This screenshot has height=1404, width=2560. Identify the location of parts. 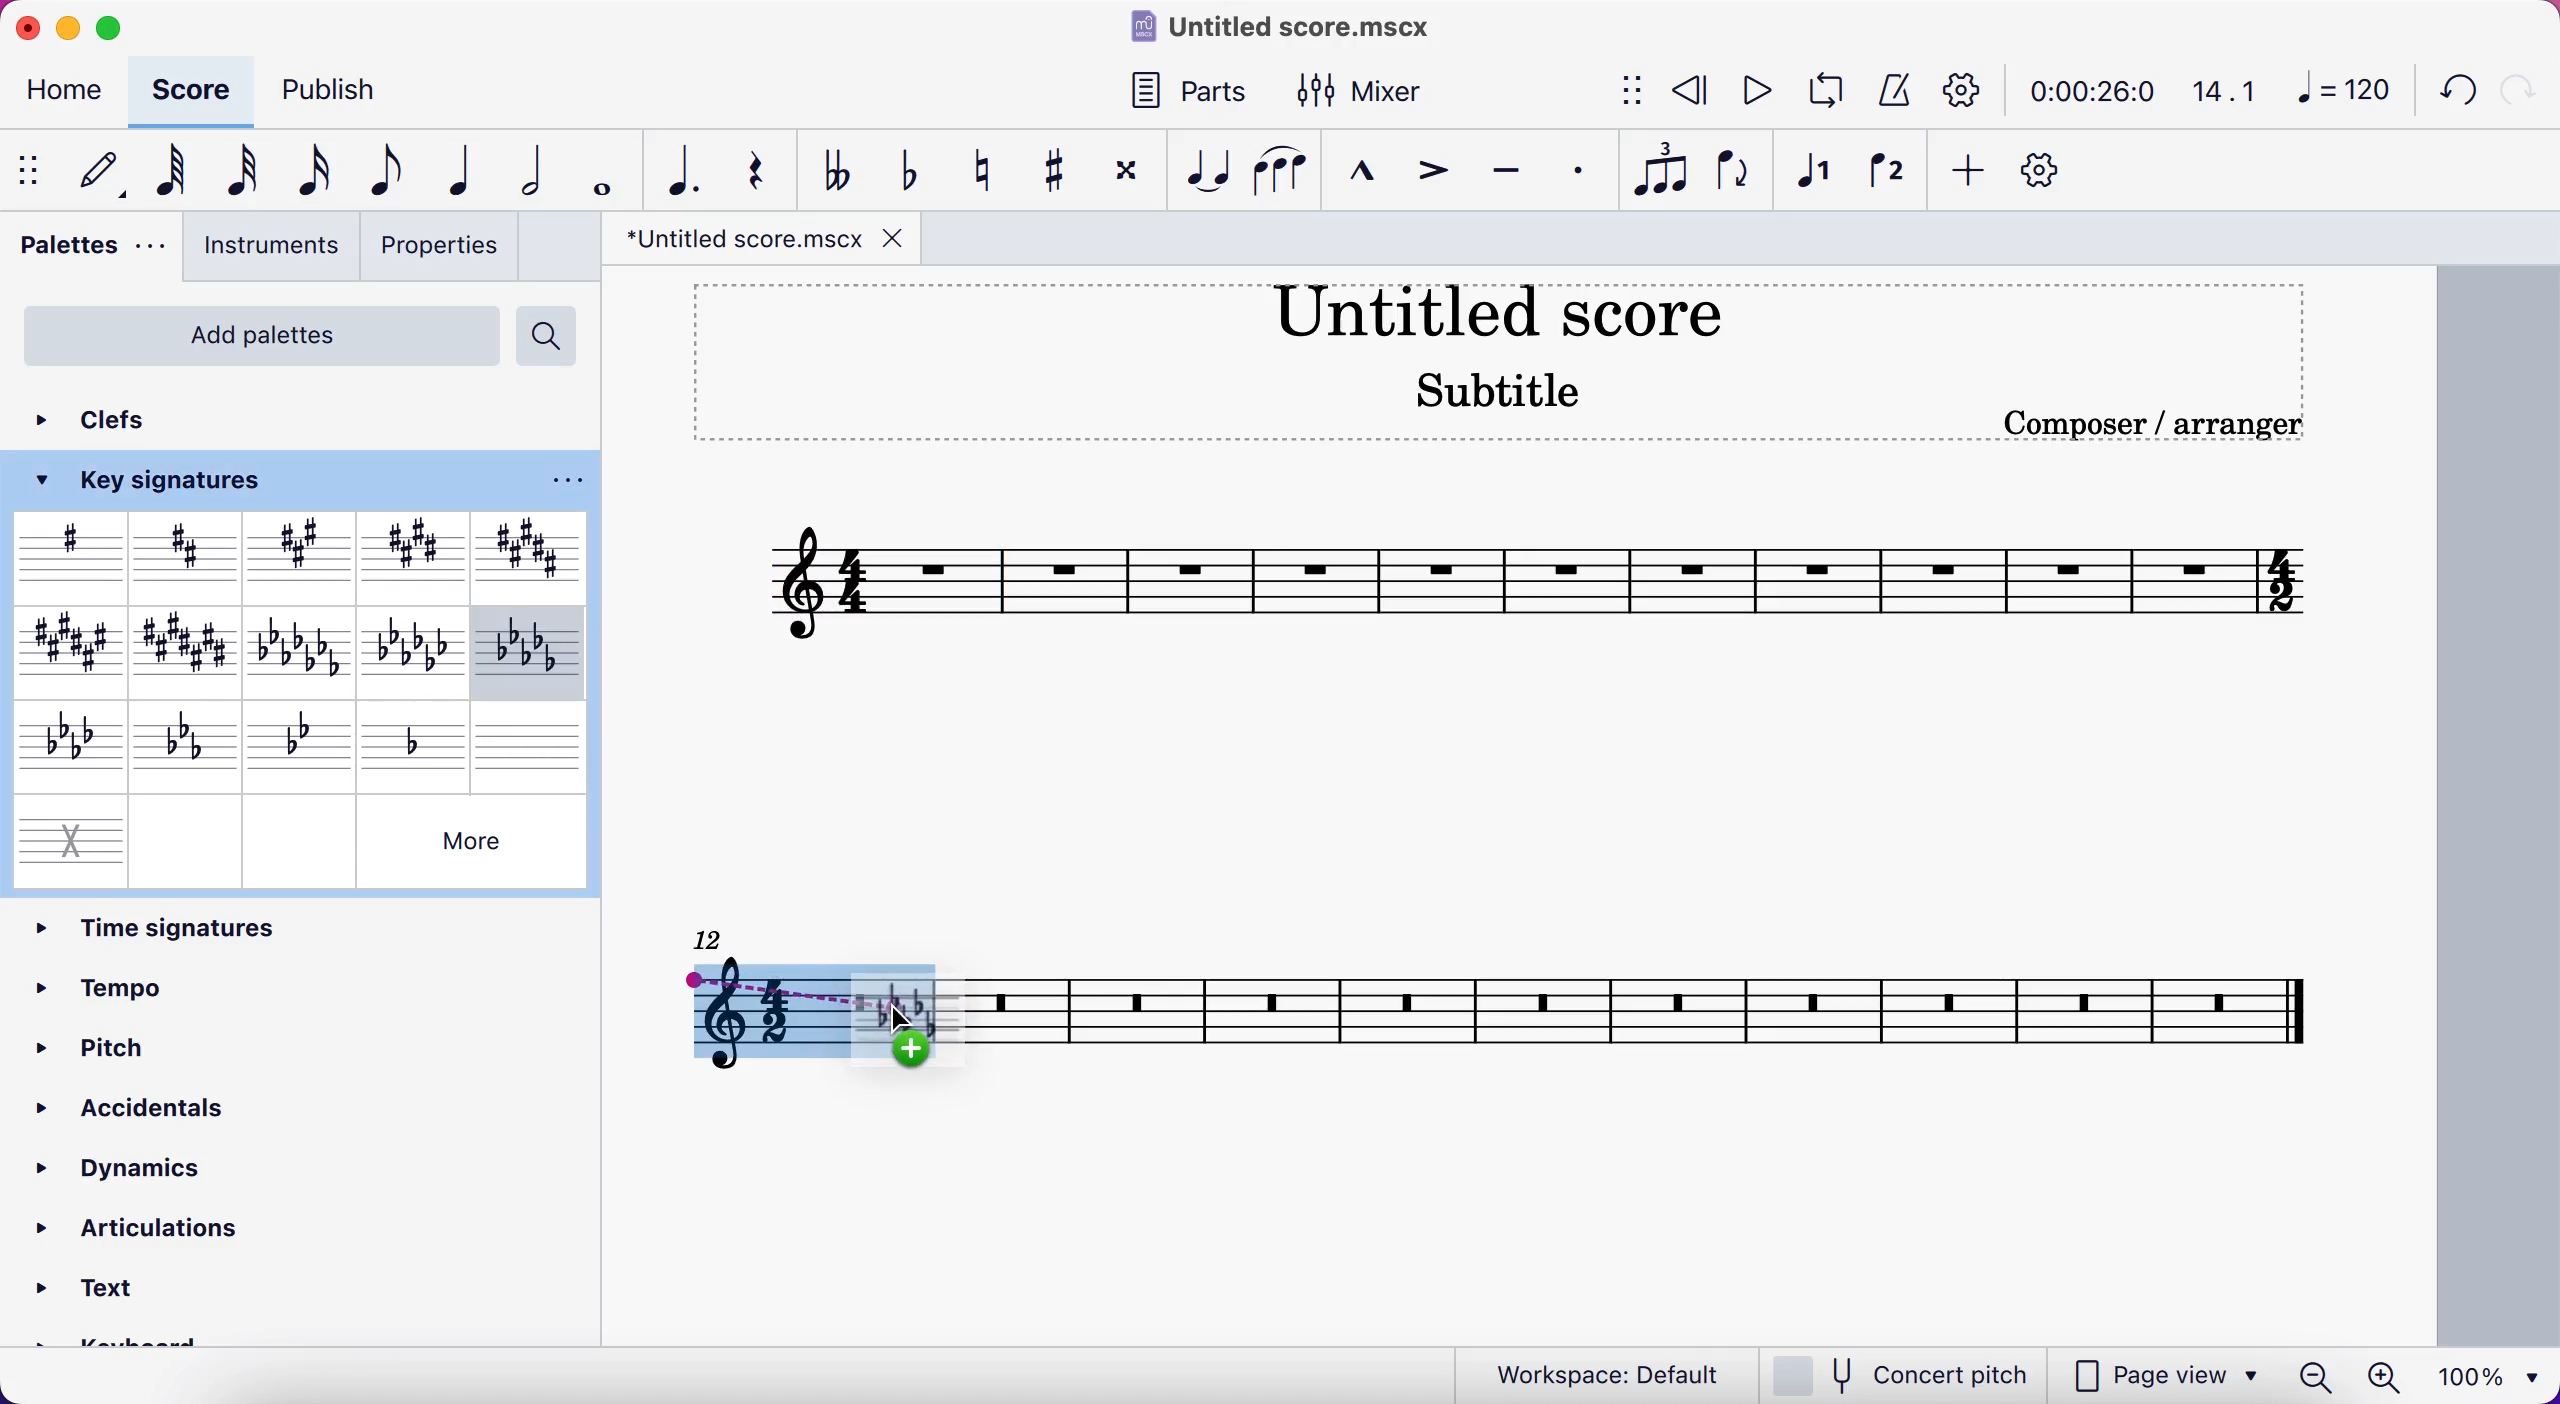
(1195, 93).